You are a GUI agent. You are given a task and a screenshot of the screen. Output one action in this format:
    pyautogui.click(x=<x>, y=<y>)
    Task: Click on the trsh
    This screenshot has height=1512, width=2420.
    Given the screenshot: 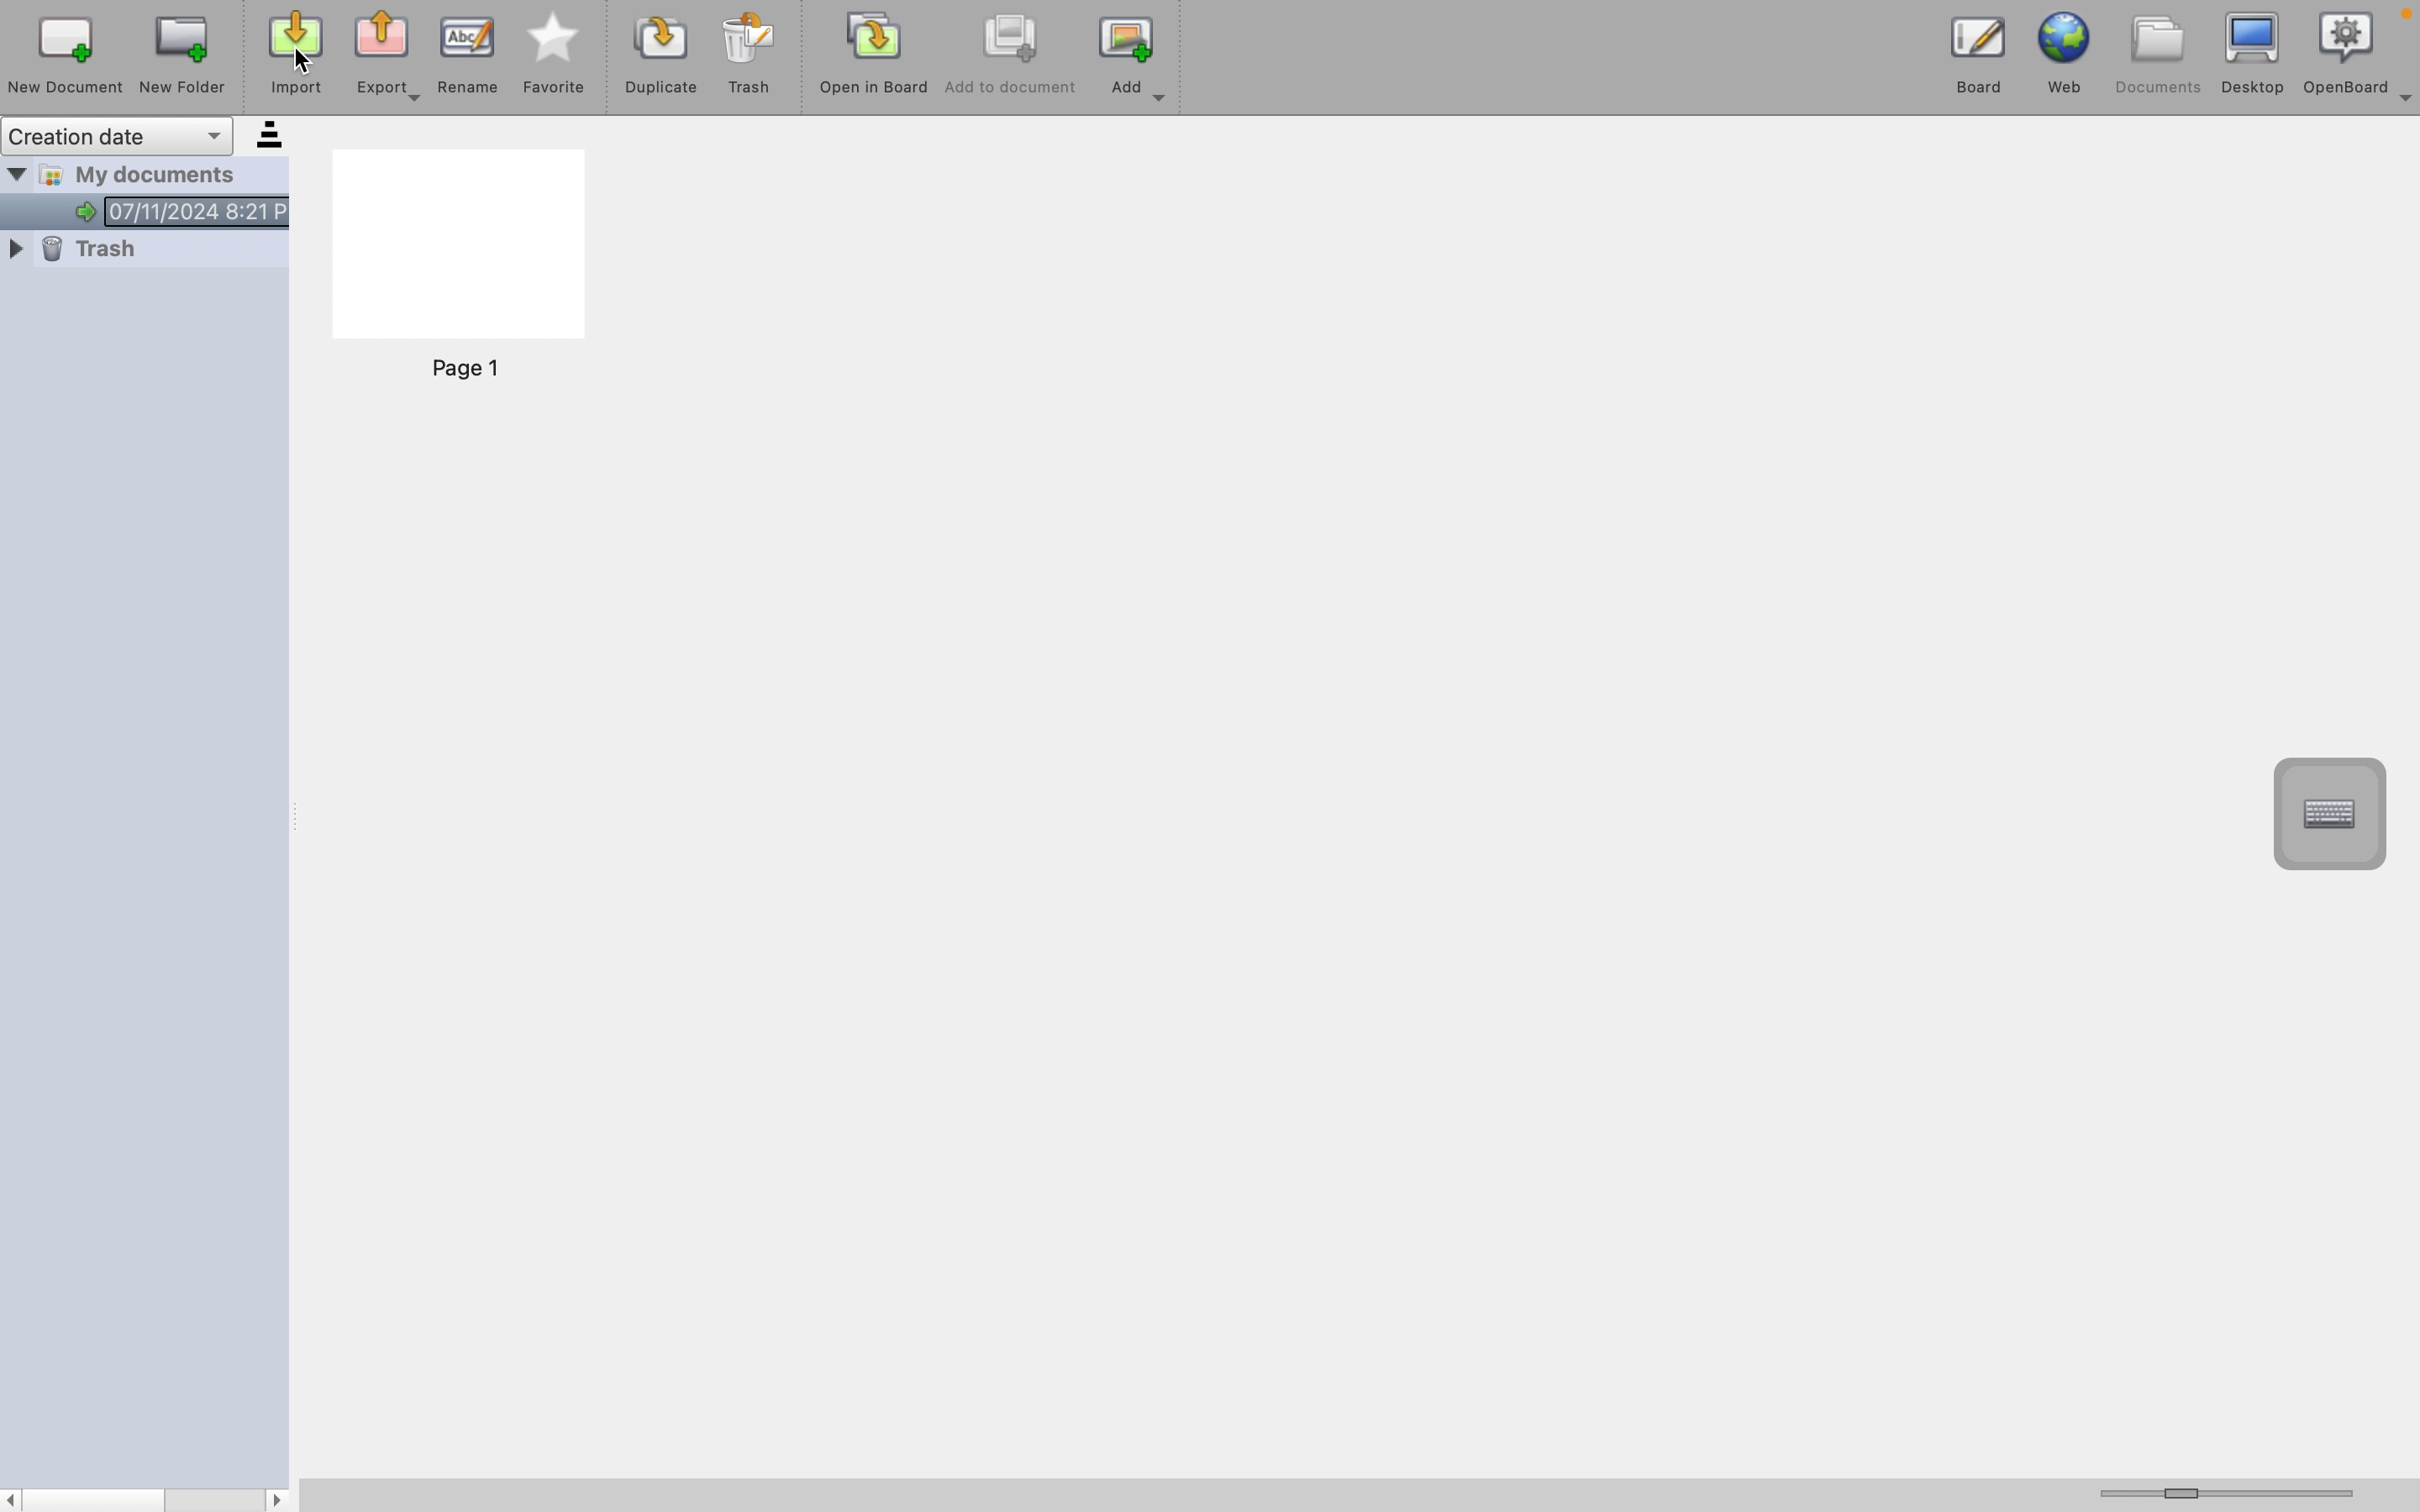 What is the action you would take?
    pyautogui.click(x=140, y=261)
    